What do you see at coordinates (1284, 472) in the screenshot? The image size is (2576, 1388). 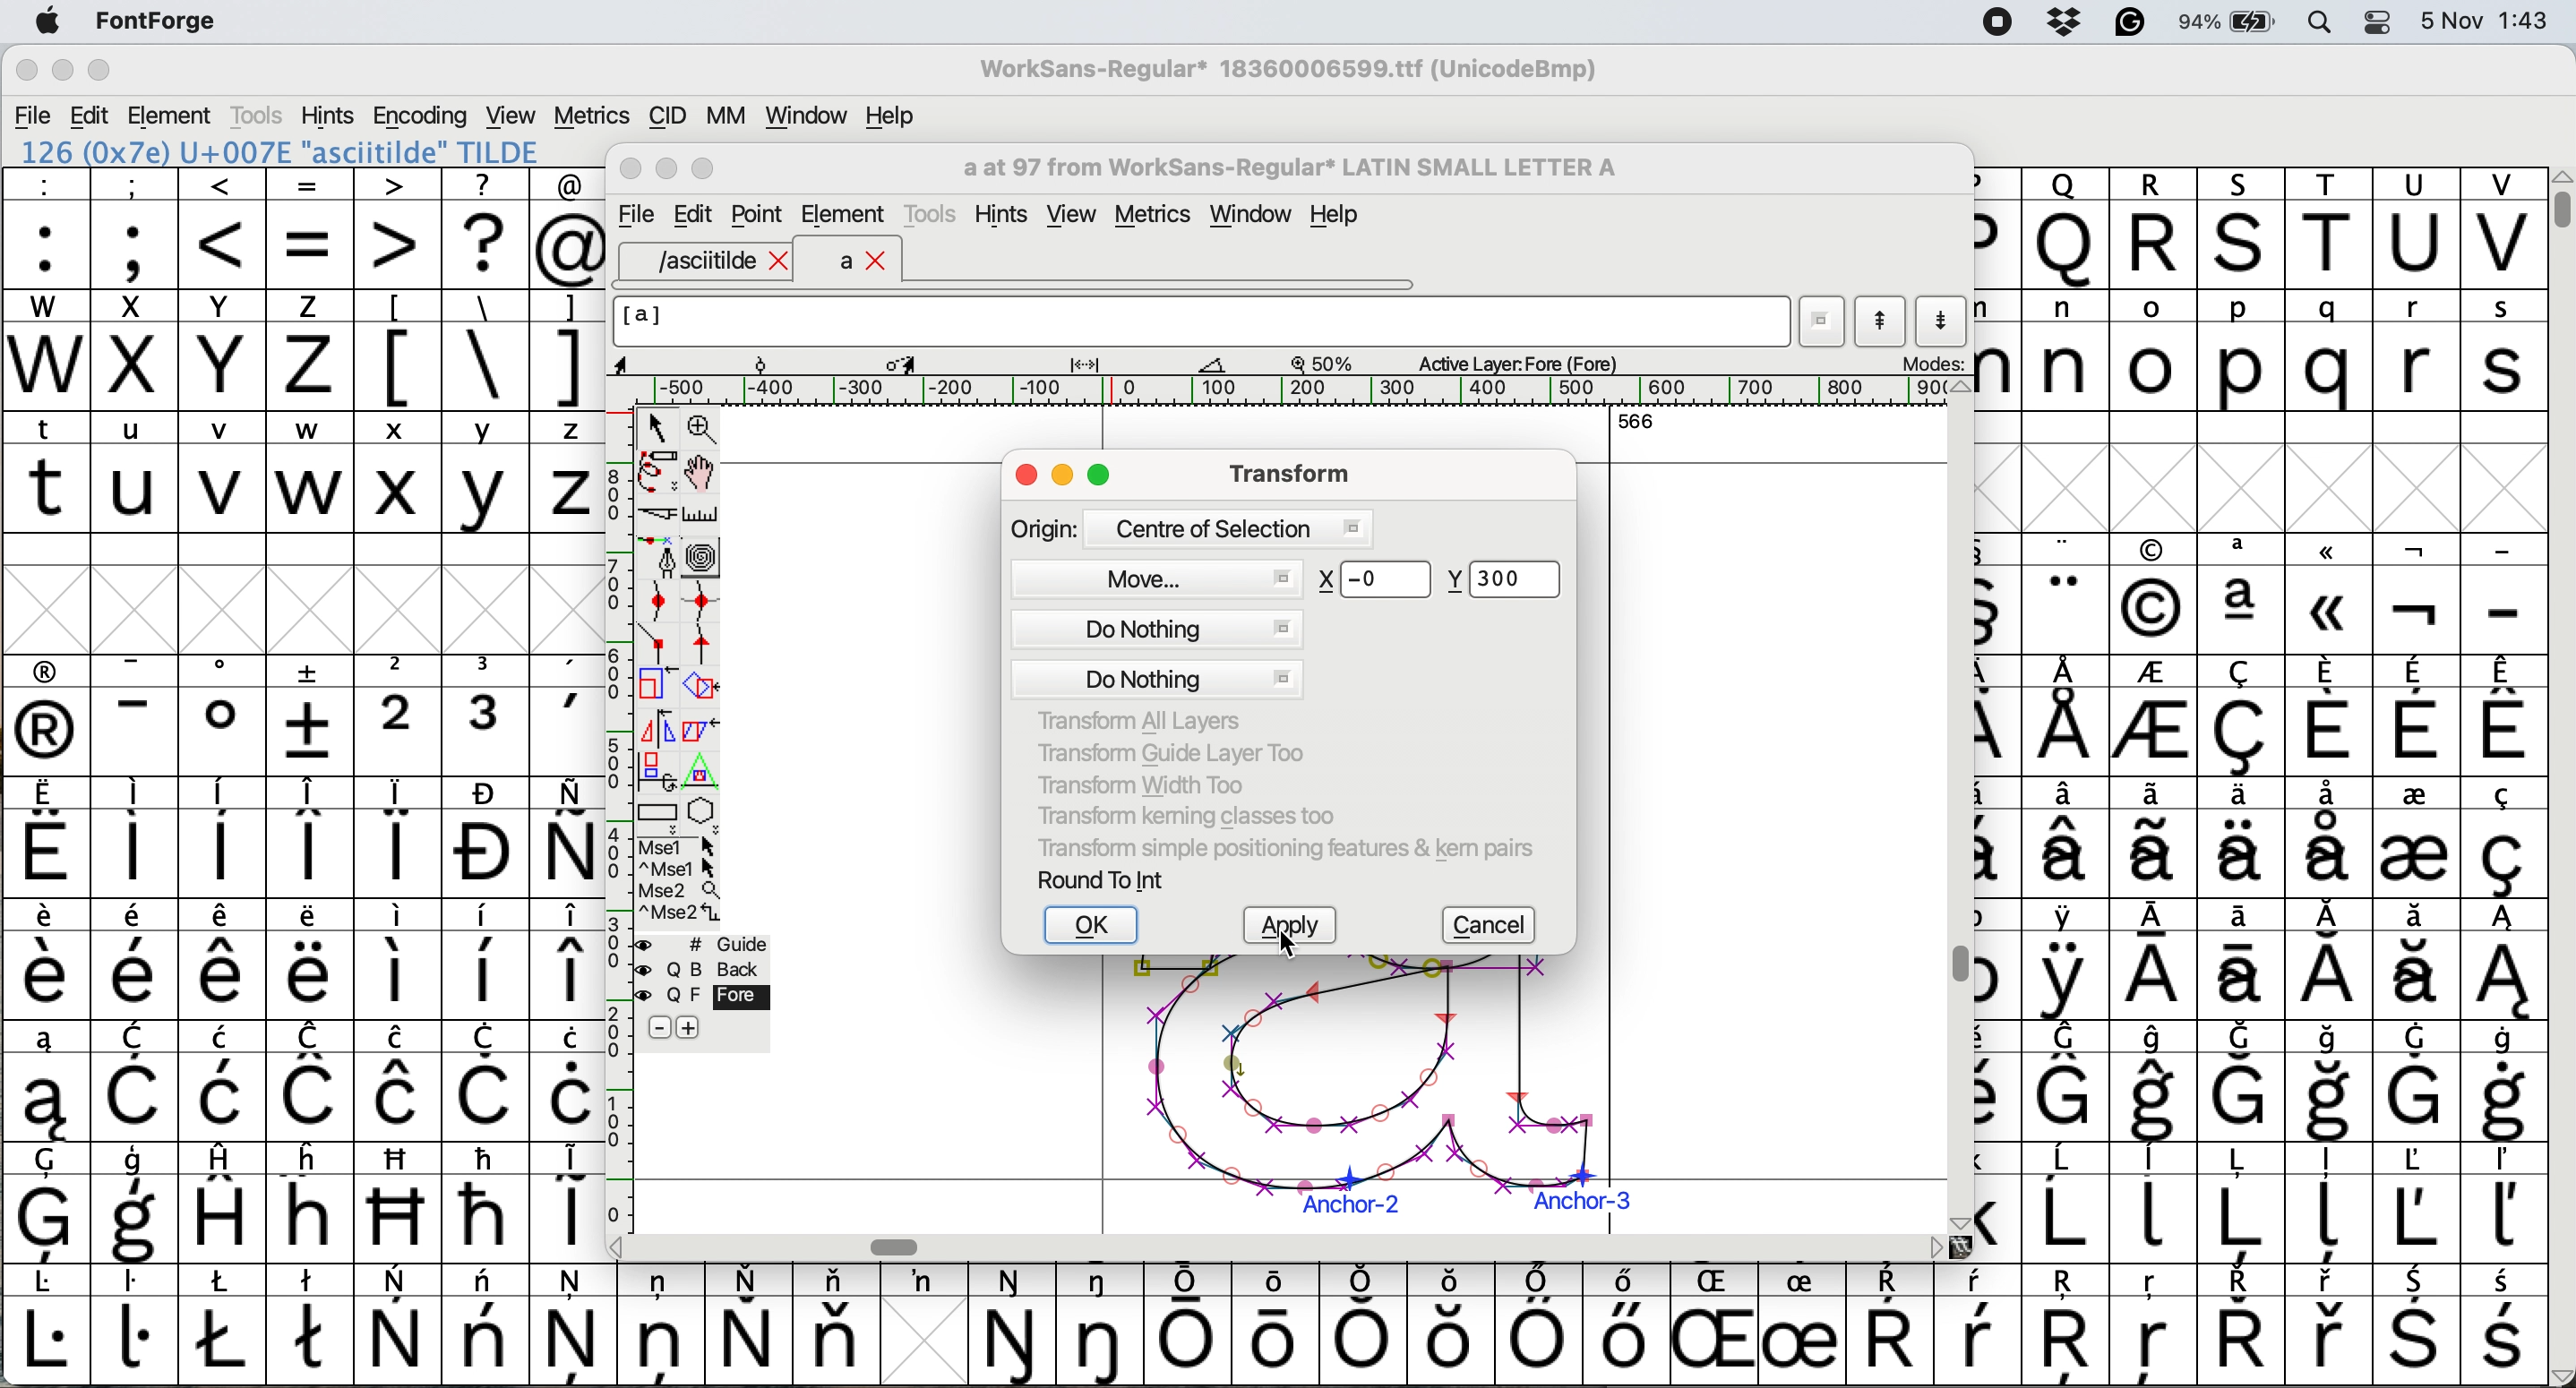 I see `transform` at bounding box center [1284, 472].